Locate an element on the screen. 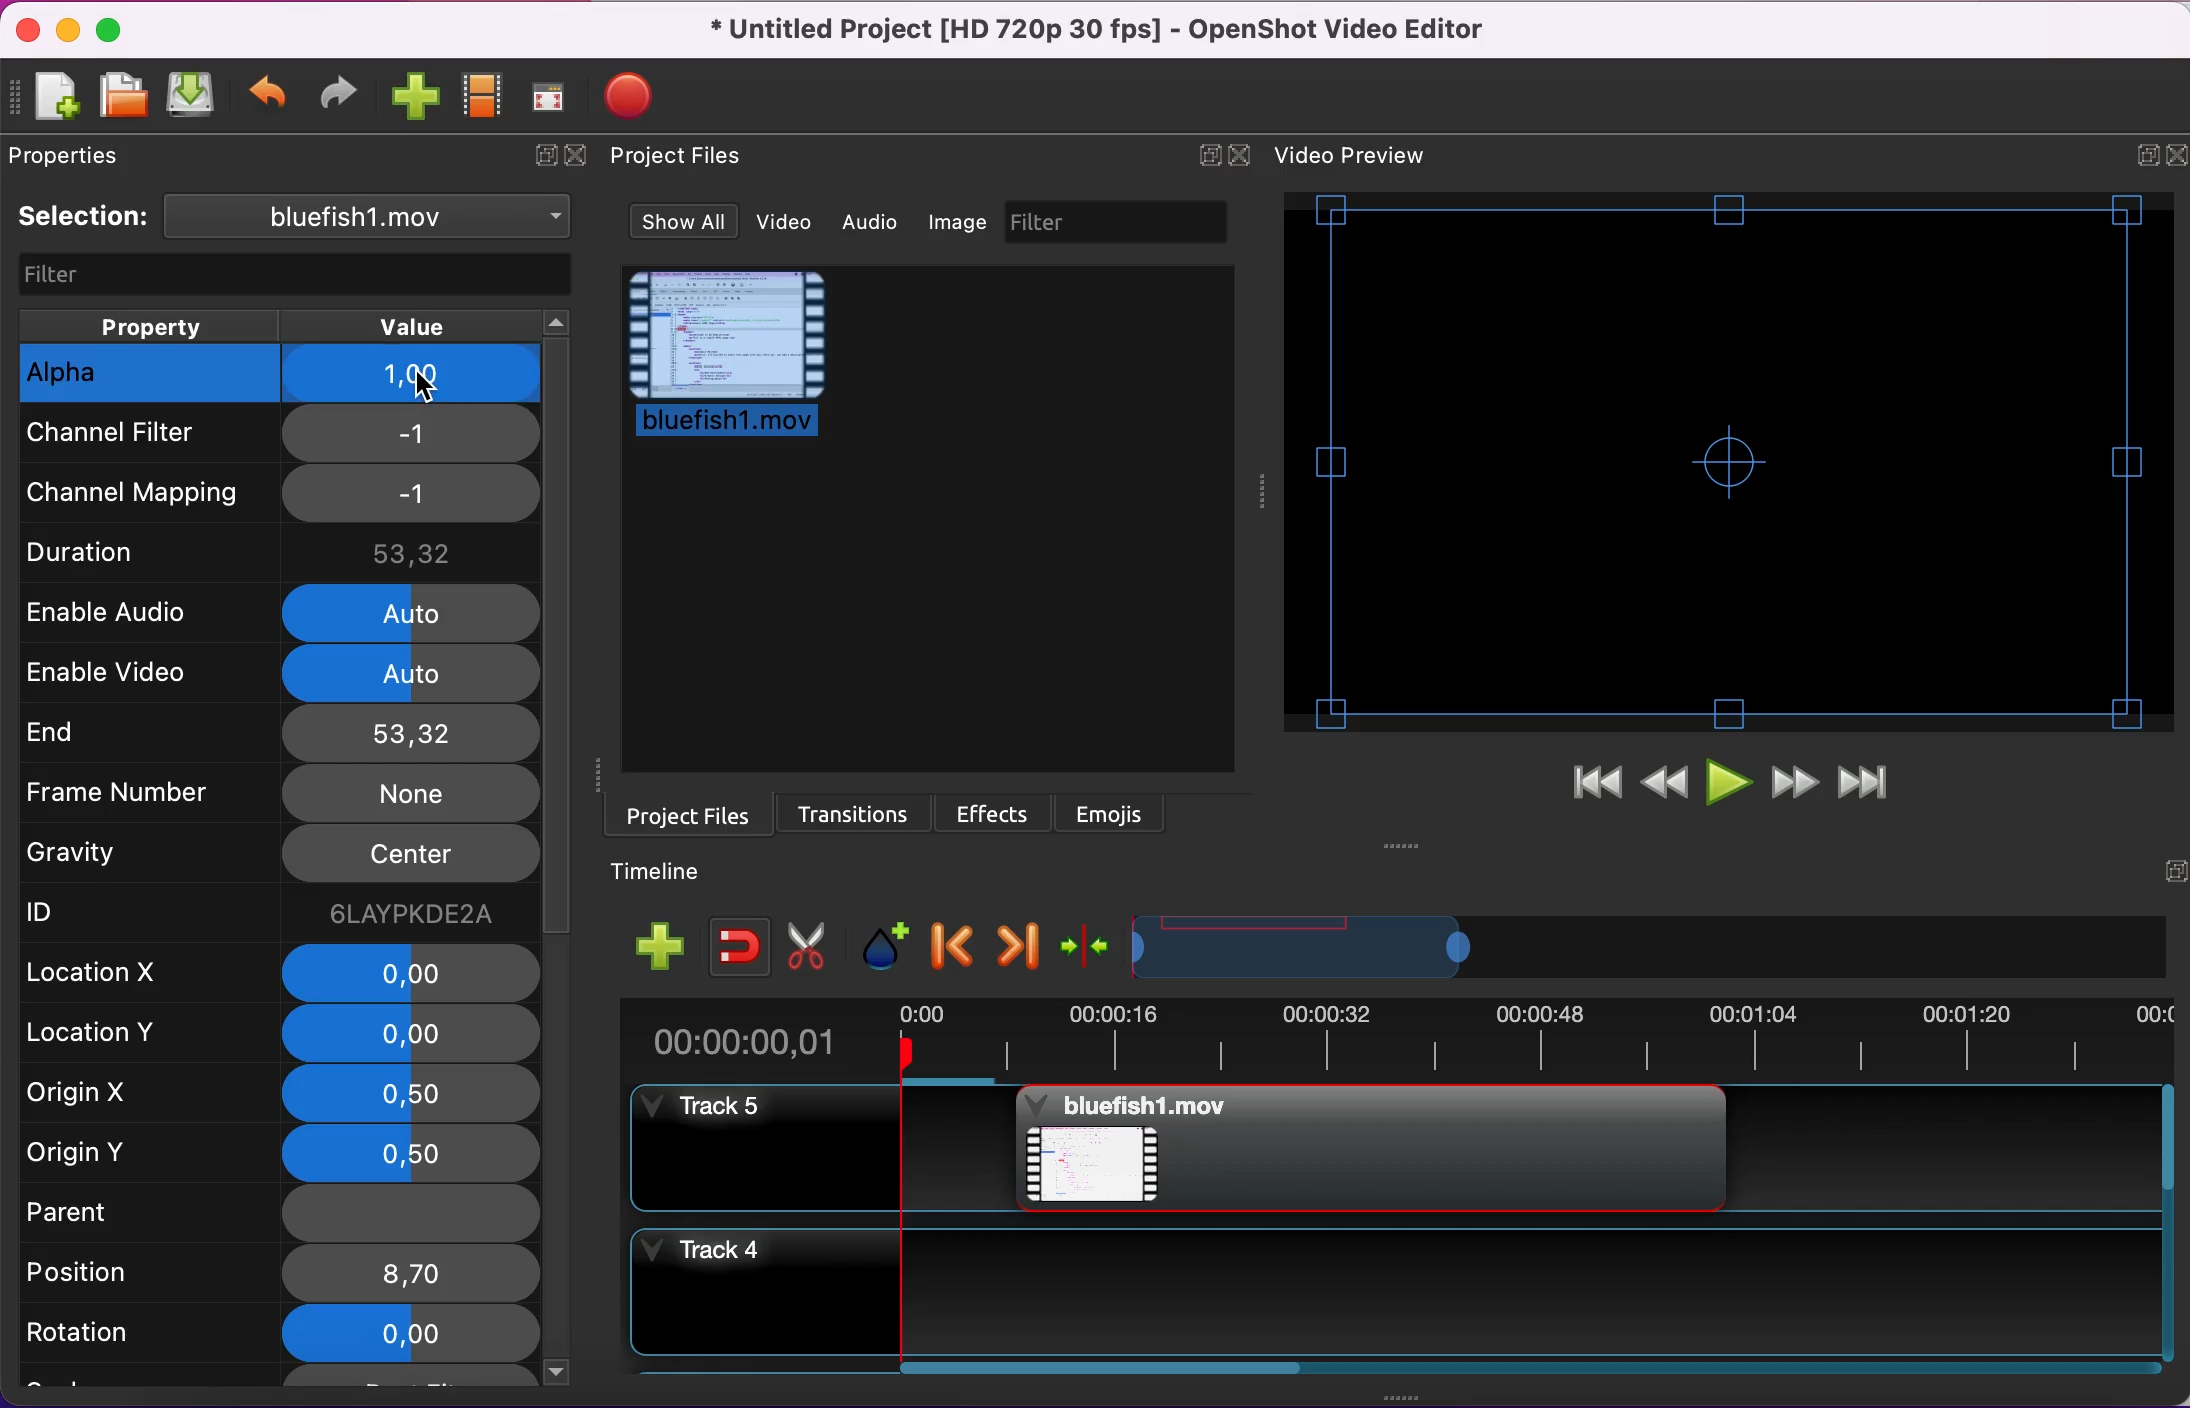 Image resolution: width=2190 pixels, height=1408 pixels. center is located at coordinates (407, 856).